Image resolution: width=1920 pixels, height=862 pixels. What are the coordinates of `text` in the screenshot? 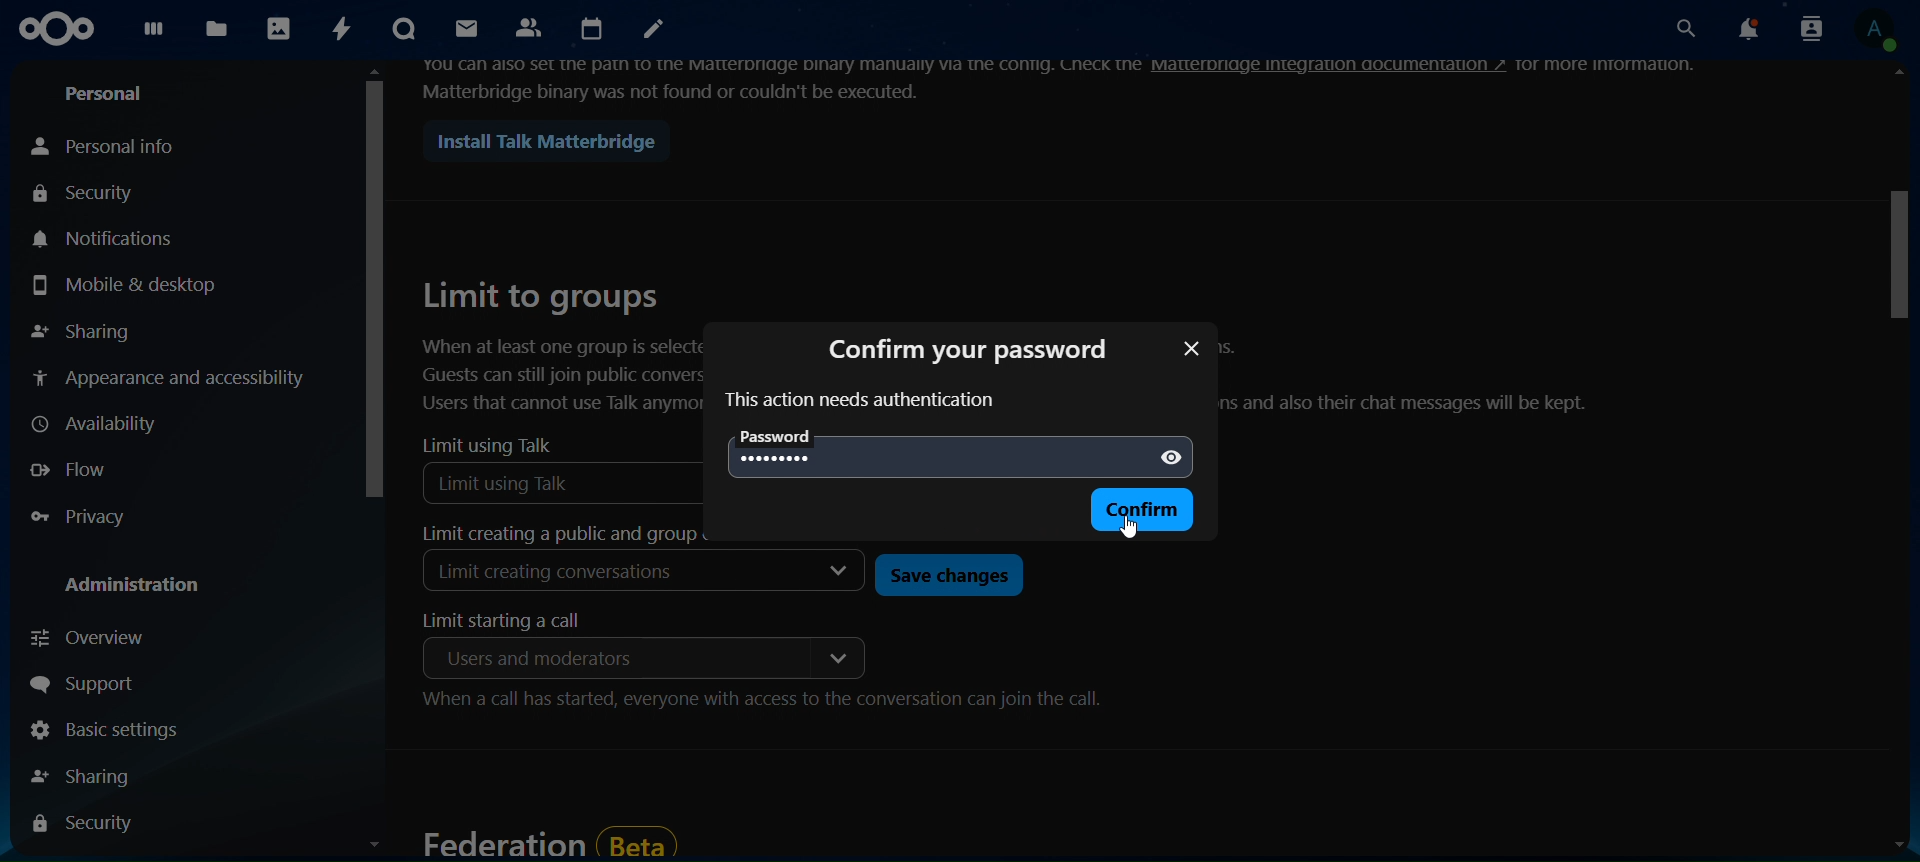 It's located at (1435, 377).